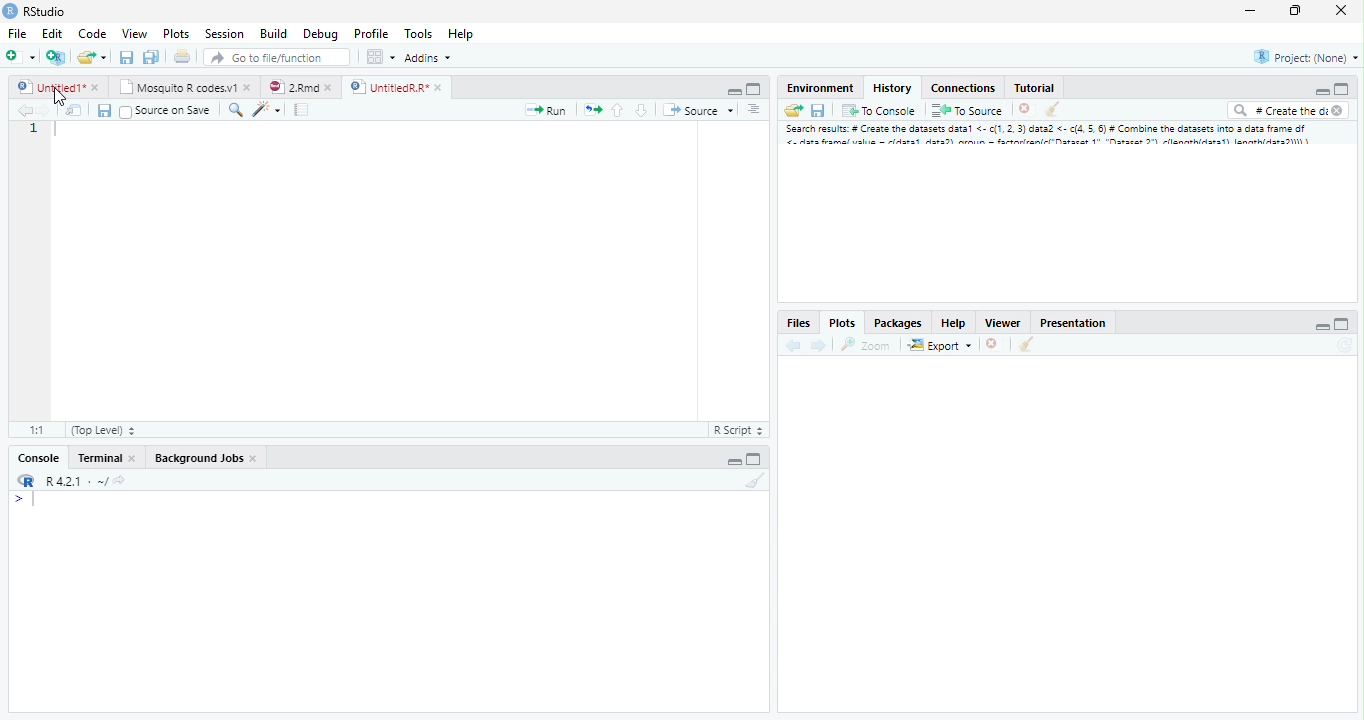 Image resolution: width=1364 pixels, height=720 pixels. I want to click on Build, so click(275, 34).